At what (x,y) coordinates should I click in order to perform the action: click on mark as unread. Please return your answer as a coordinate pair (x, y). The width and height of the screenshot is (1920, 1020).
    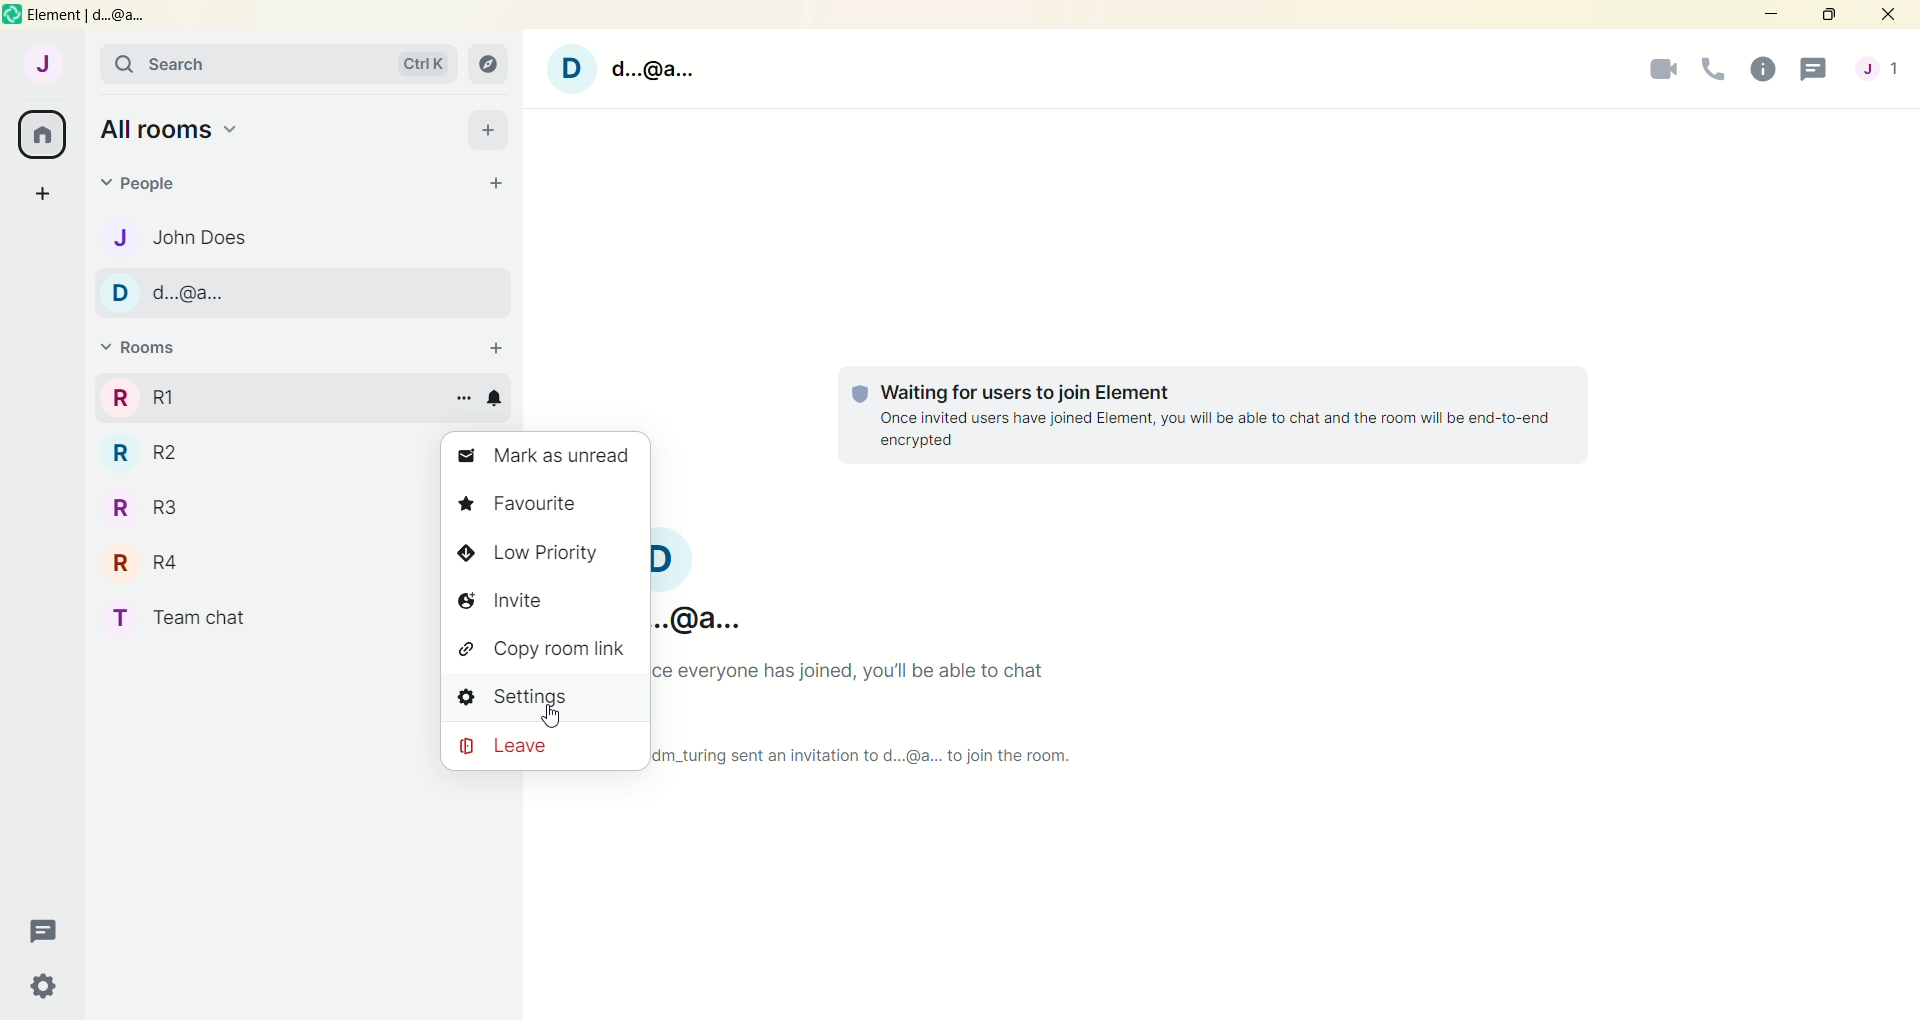
    Looking at the image, I should click on (550, 458).